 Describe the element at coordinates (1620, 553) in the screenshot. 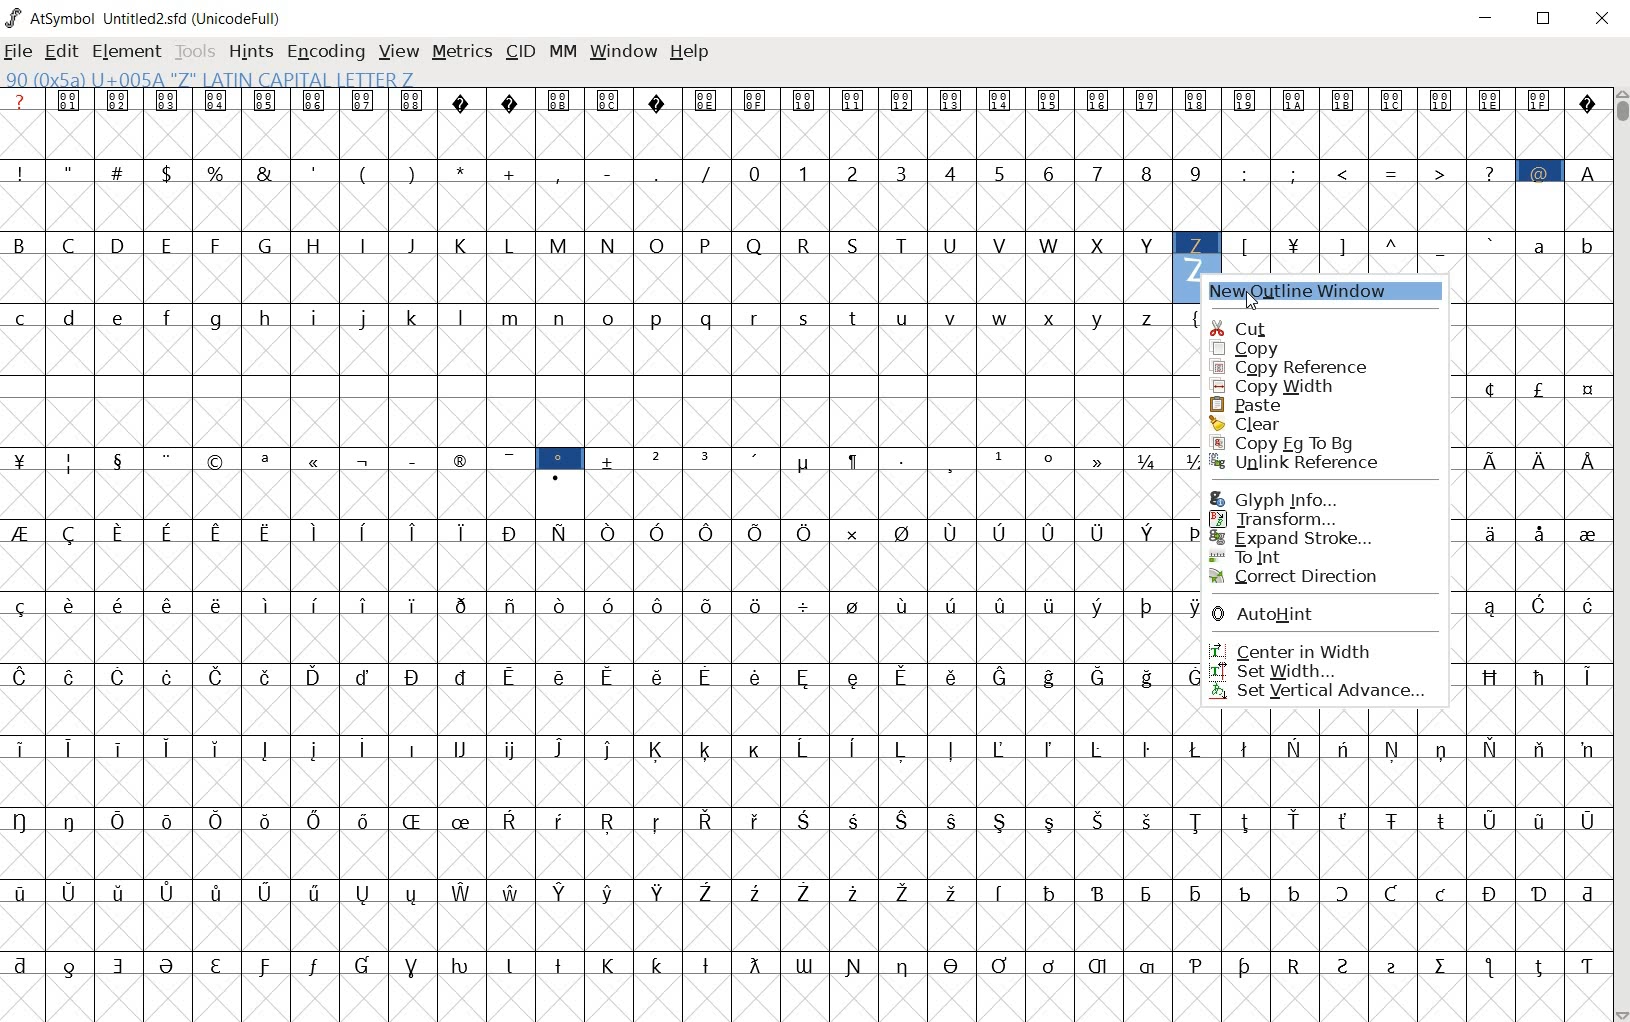

I see `scrollbar` at that location.